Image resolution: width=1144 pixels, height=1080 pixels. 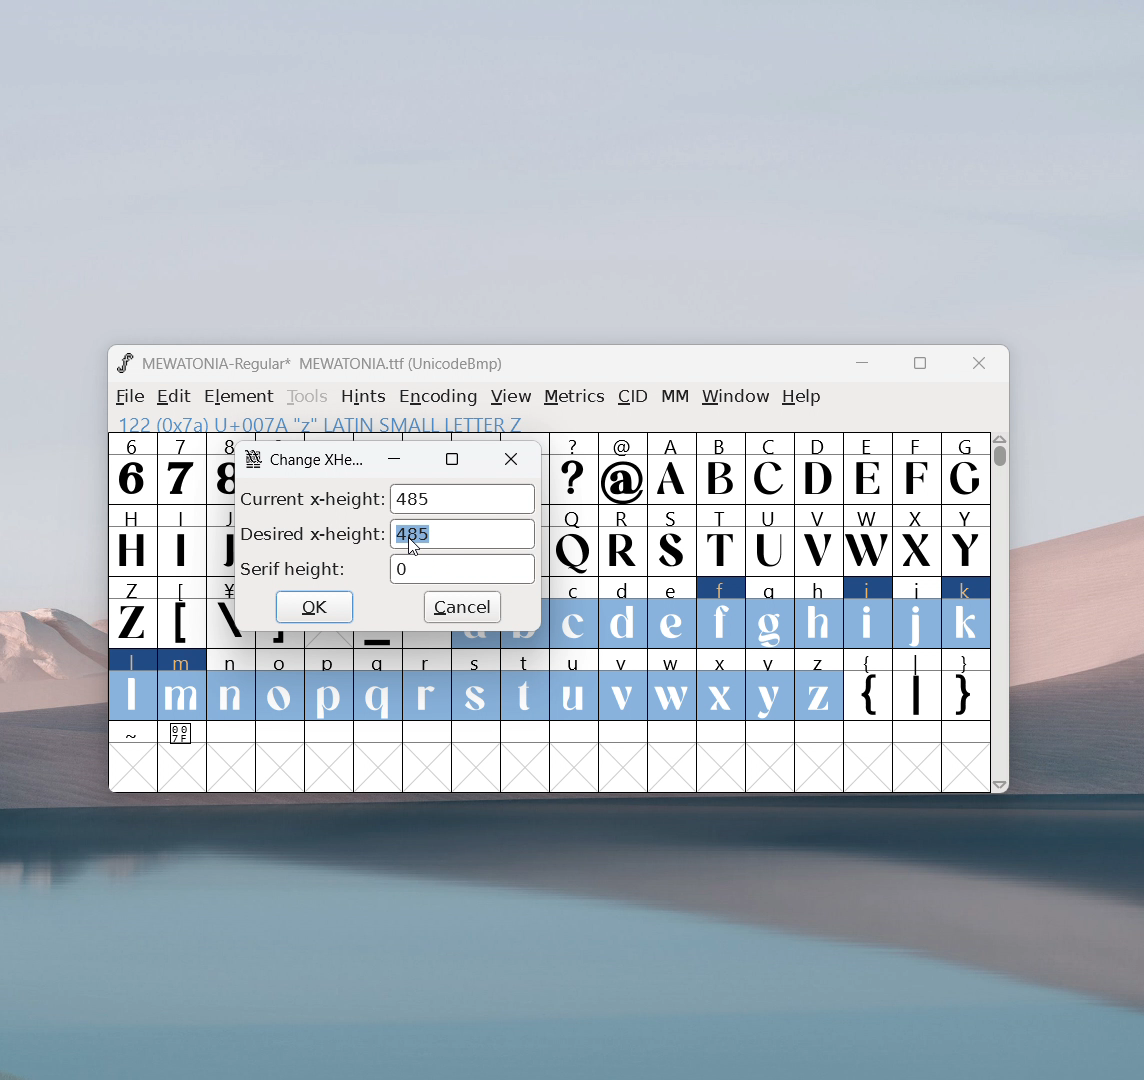 I want to click on F, so click(x=915, y=467).